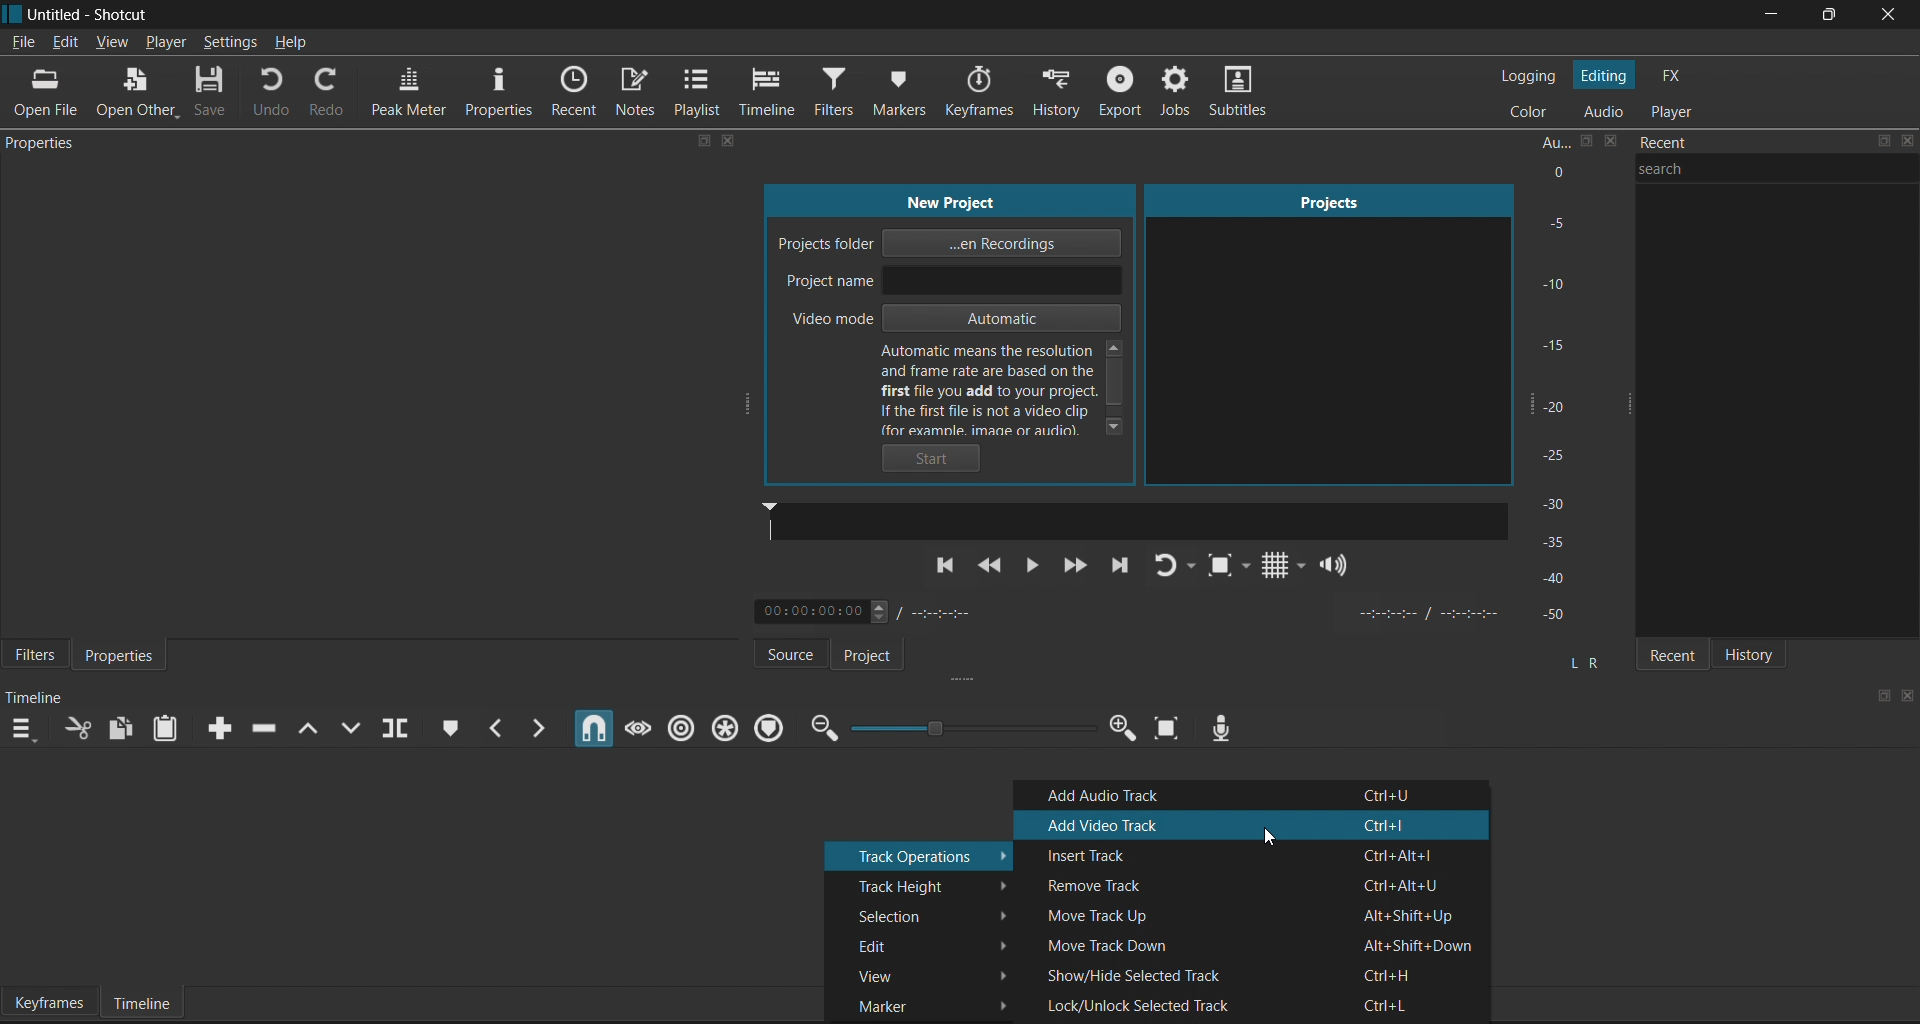  Describe the element at coordinates (1571, 381) in the screenshot. I see `Audio Peak Meter` at that location.